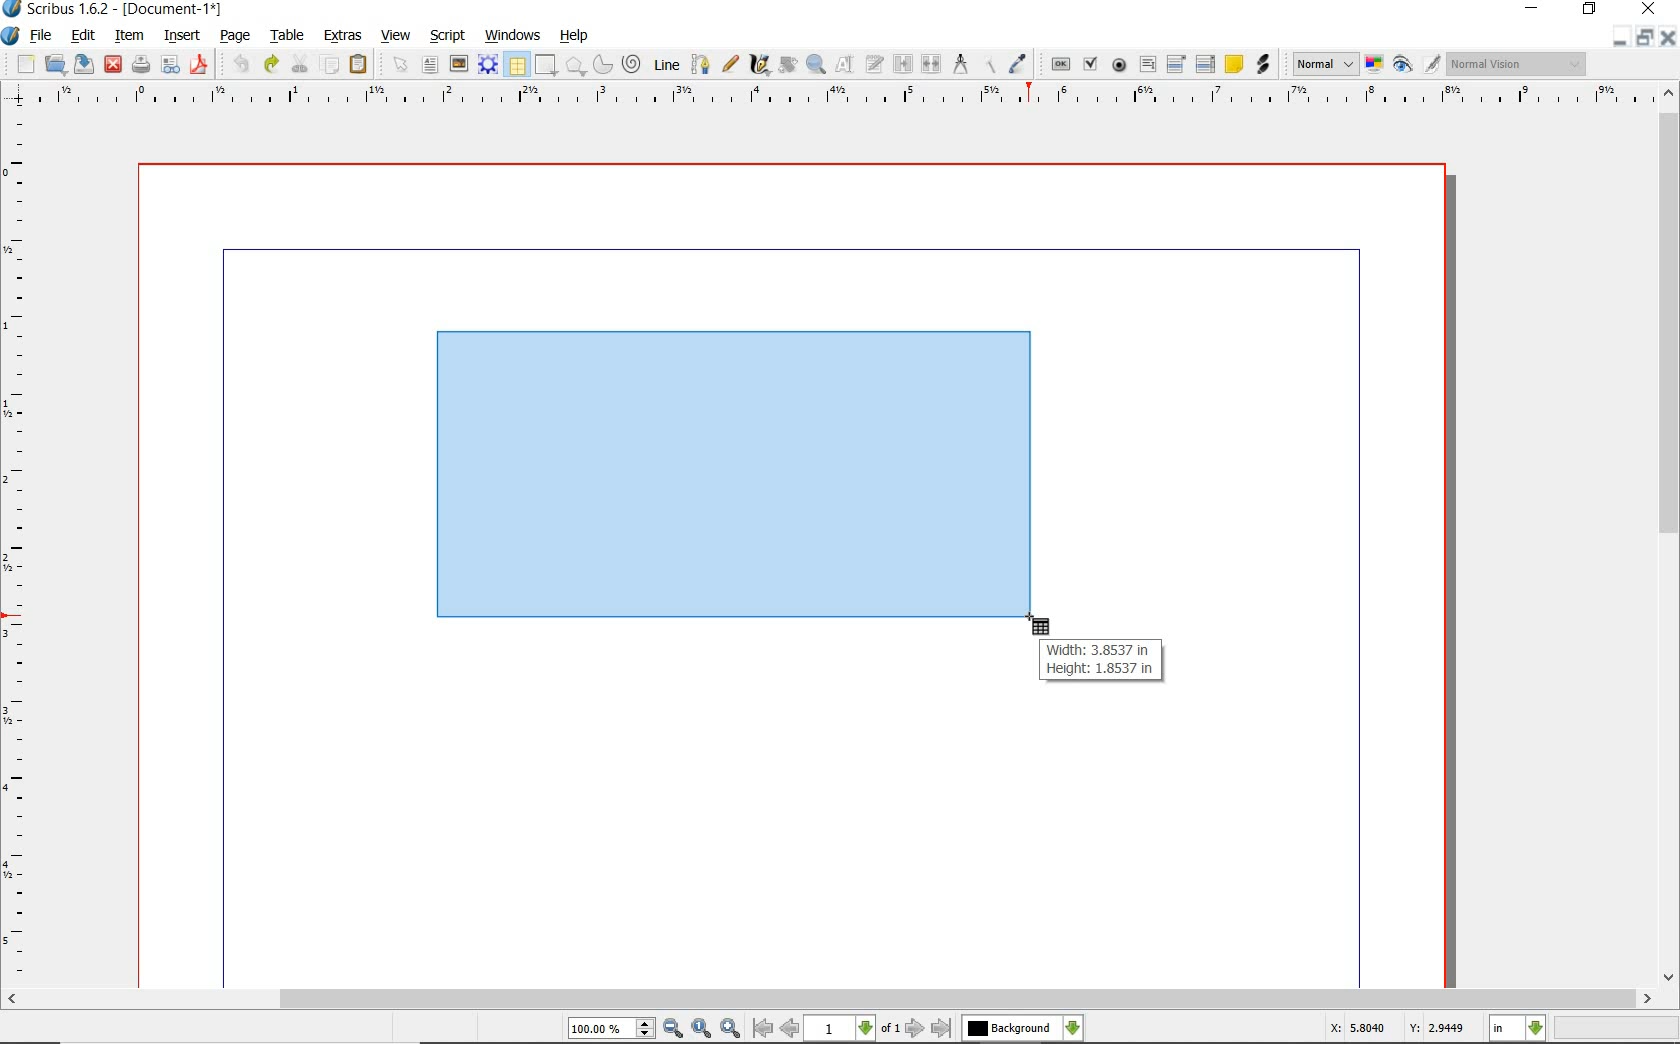 The height and width of the screenshot is (1044, 1680). What do you see at coordinates (904, 64) in the screenshot?
I see `link text frames` at bounding box center [904, 64].